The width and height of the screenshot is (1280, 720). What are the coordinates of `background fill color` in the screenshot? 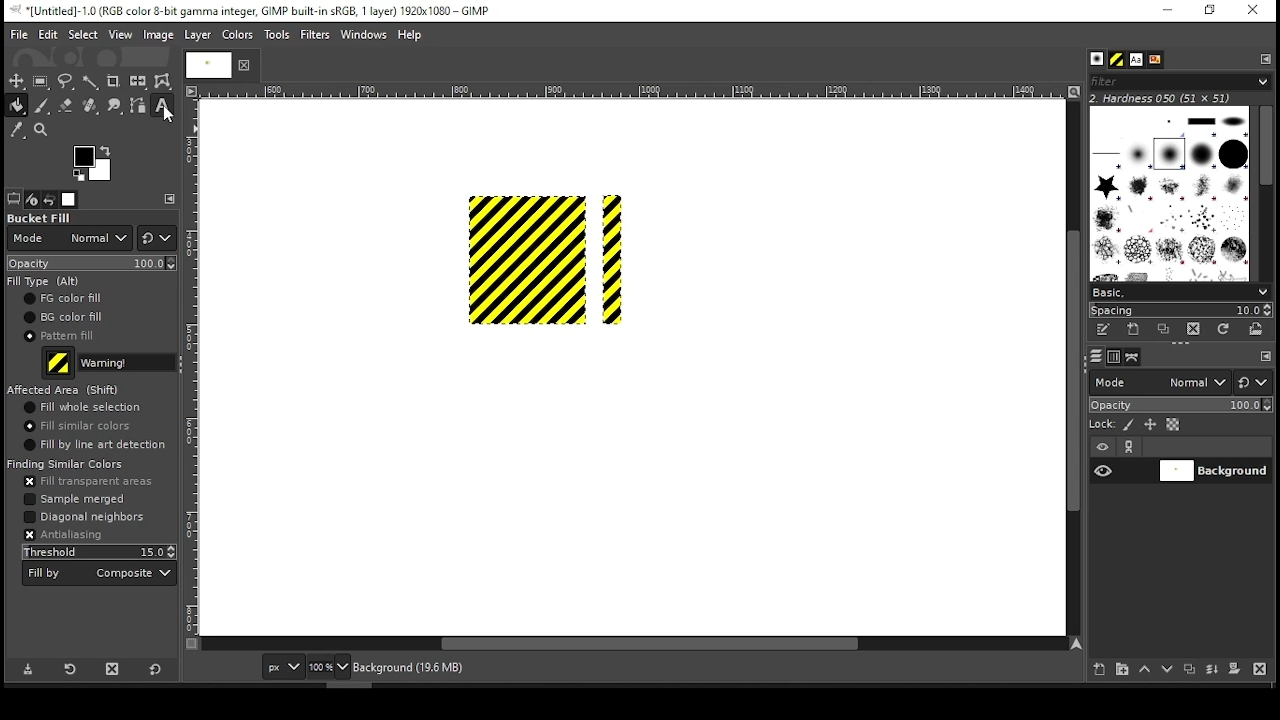 It's located at (63, 318).